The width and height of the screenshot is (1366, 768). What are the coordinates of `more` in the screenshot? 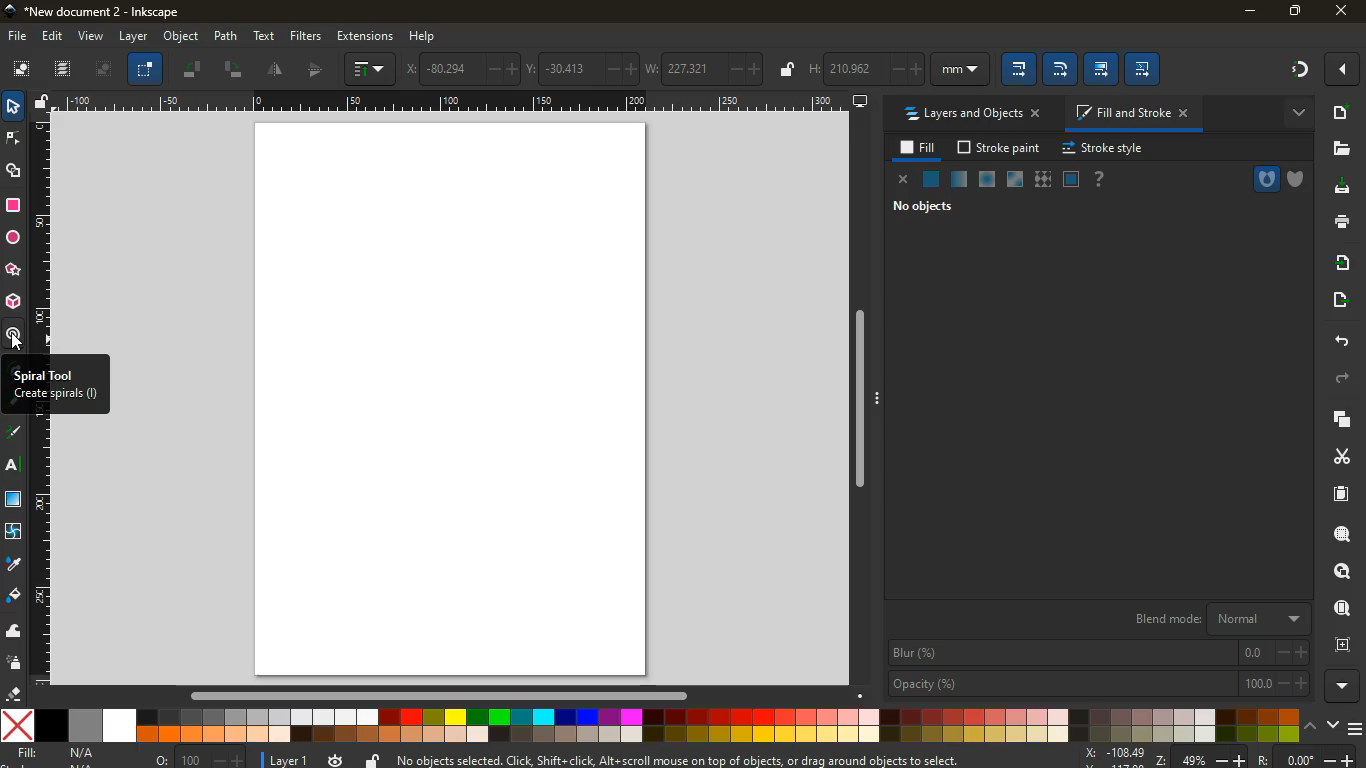 It's located at (1294, 115).